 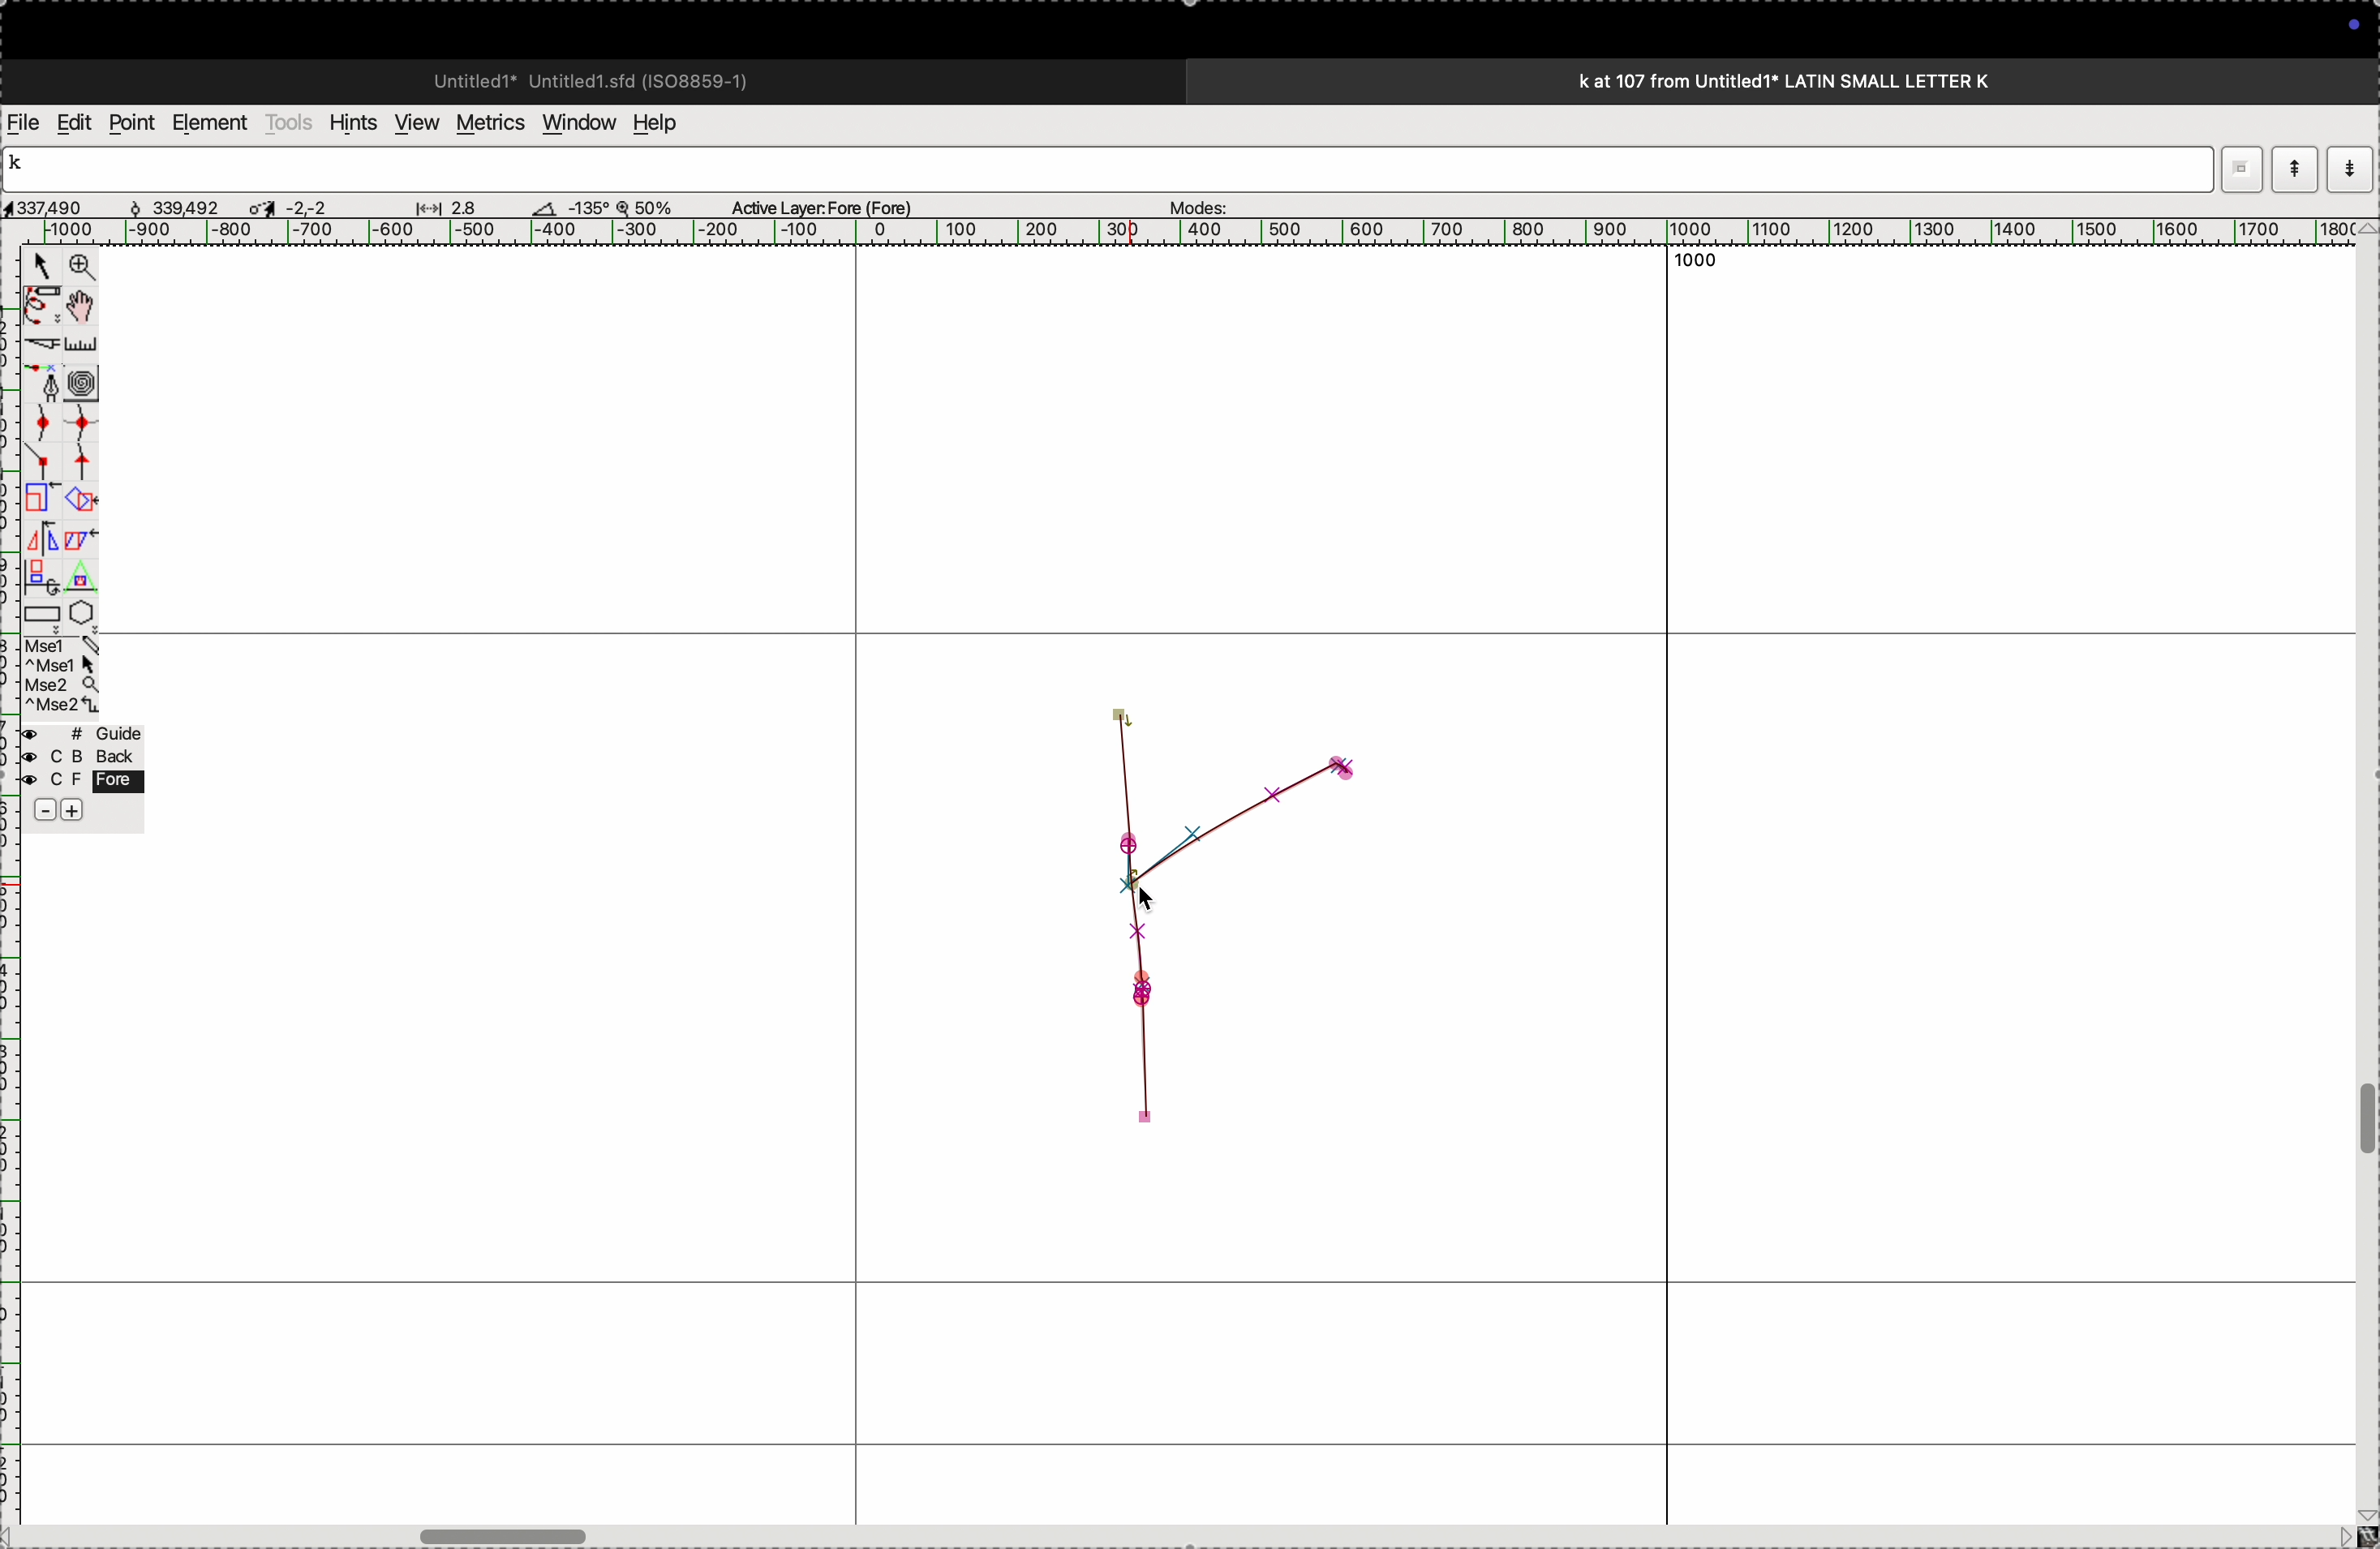 What do you see at coordinates (24, 166) in the screenshot?
I see `K` at bounding box center [24, 166].